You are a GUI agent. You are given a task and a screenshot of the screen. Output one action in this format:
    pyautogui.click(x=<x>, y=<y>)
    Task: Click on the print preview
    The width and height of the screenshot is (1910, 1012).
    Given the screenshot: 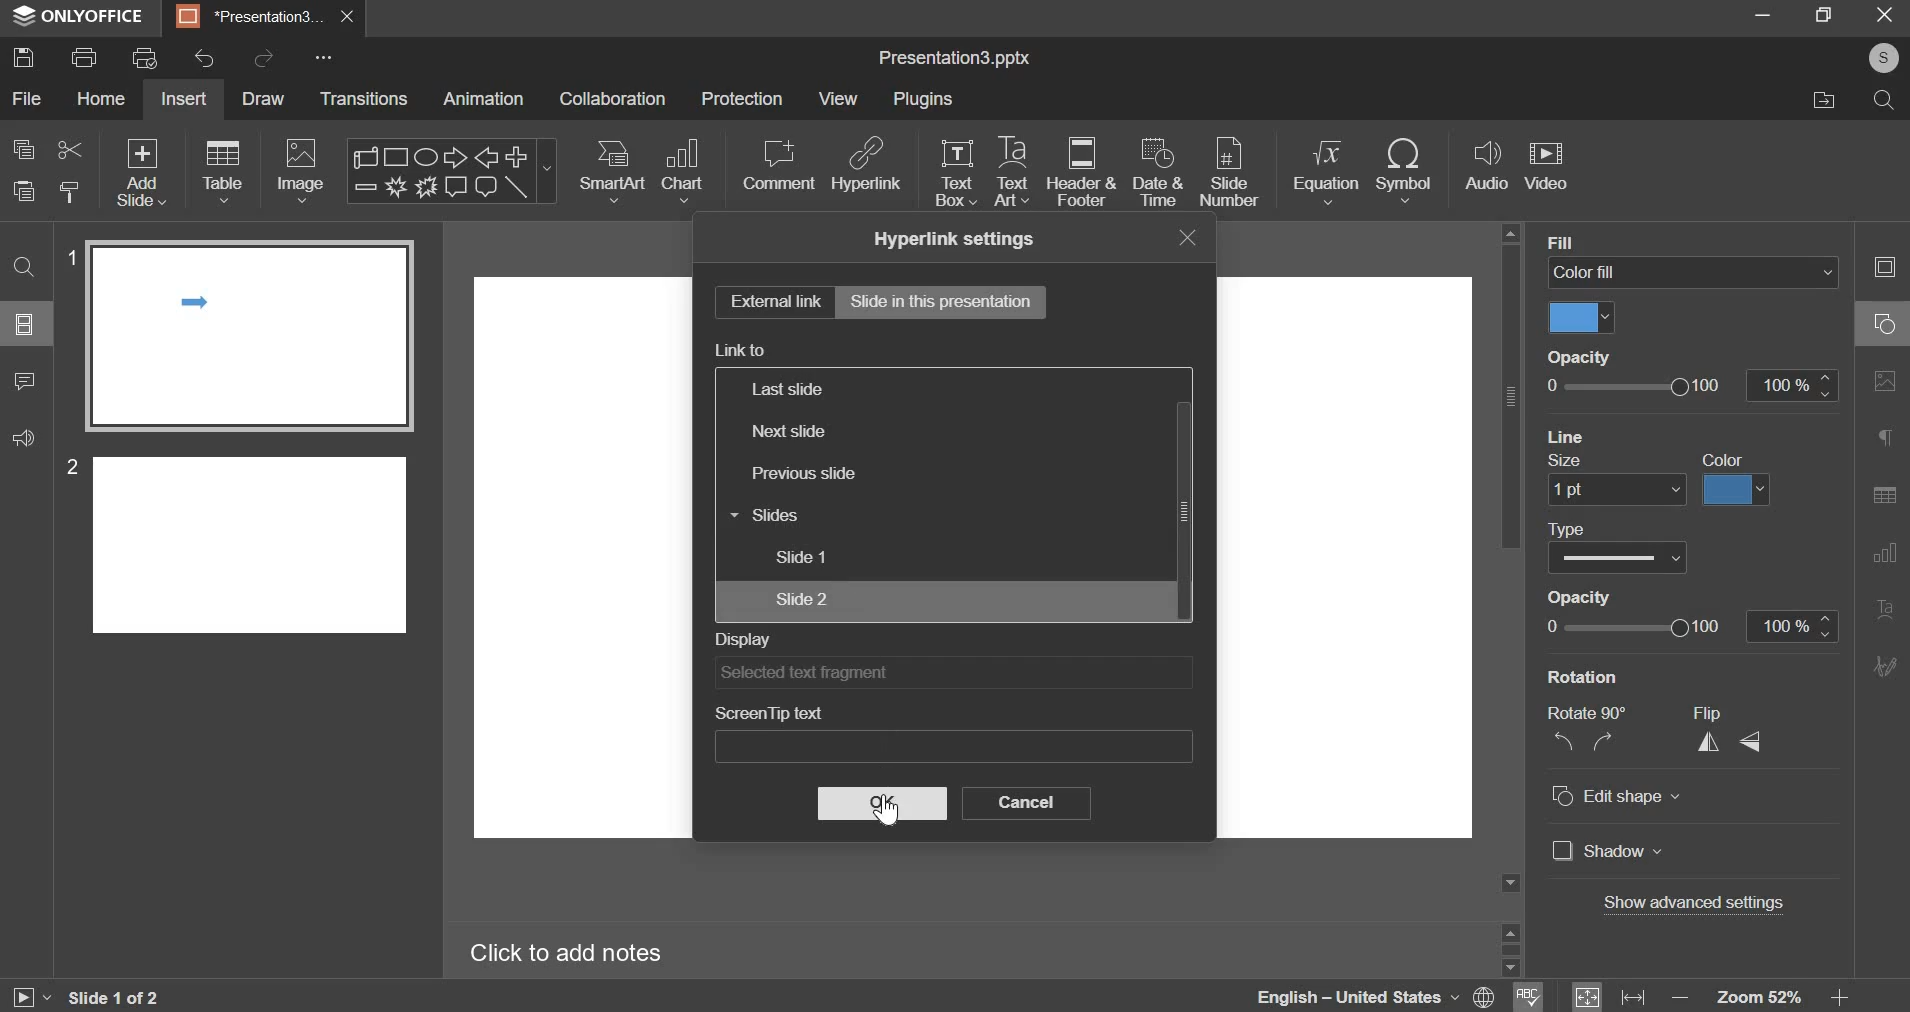 What is the action you would take?
    pyautogui.click(x=145, y=57)
    